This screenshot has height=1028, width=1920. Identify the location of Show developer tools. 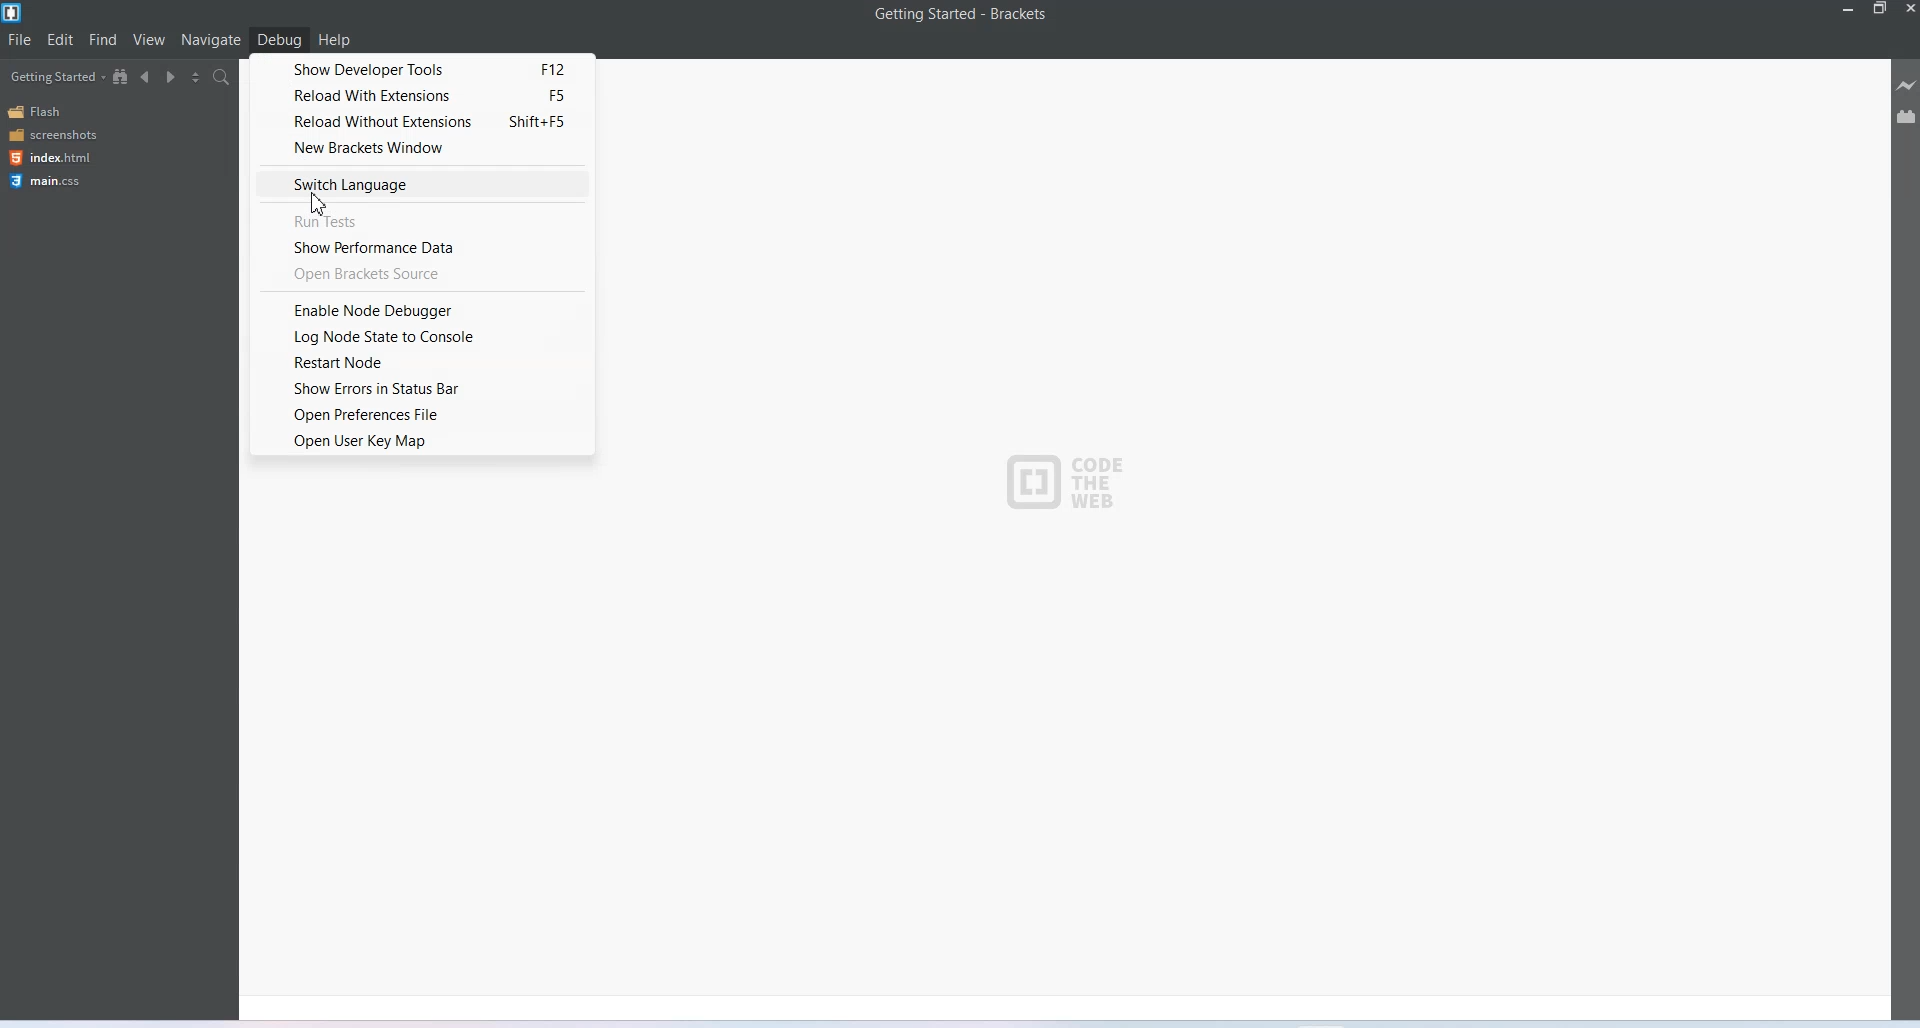
(420, 68).